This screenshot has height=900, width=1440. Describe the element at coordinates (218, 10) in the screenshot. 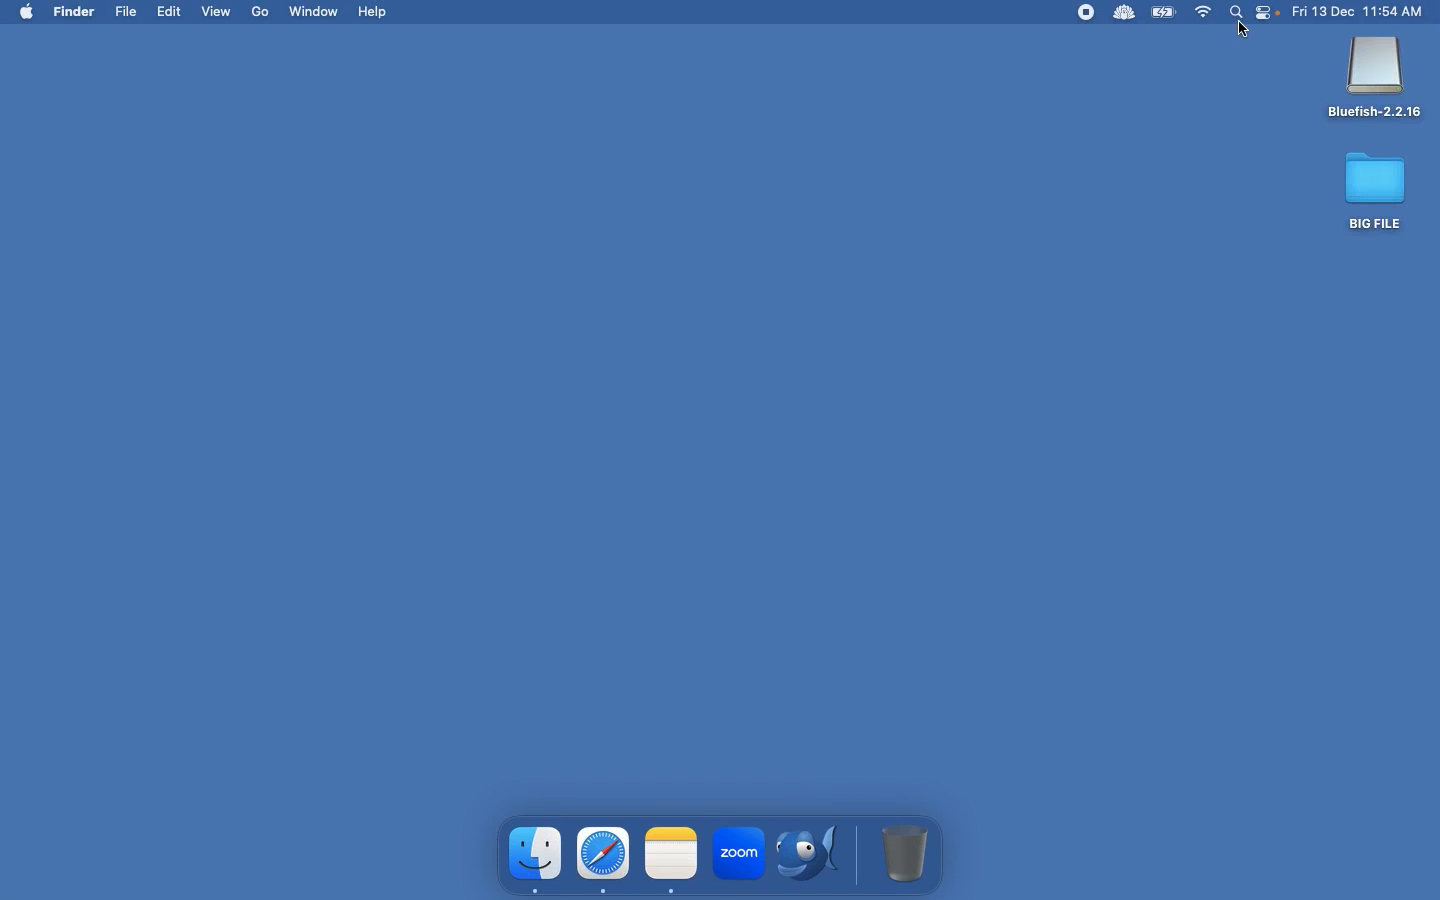

I see `View` at that location.